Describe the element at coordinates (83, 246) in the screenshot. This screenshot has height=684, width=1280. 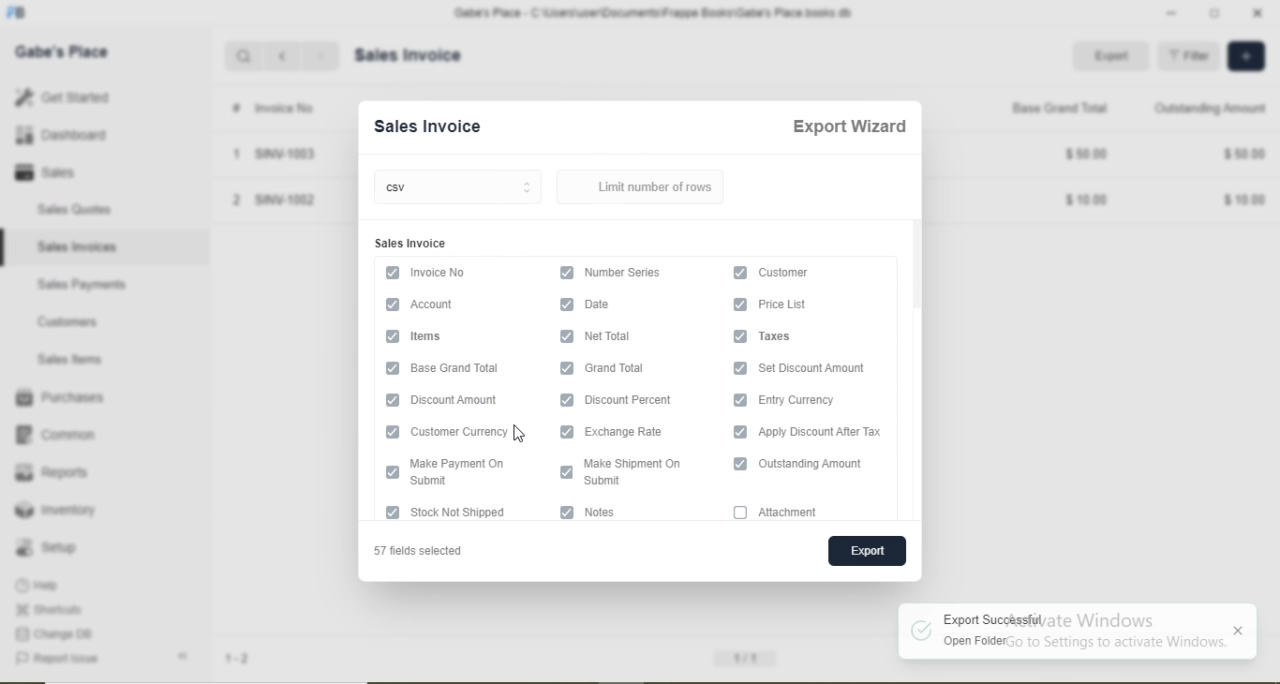
I see `Sales Invoices` at that location.